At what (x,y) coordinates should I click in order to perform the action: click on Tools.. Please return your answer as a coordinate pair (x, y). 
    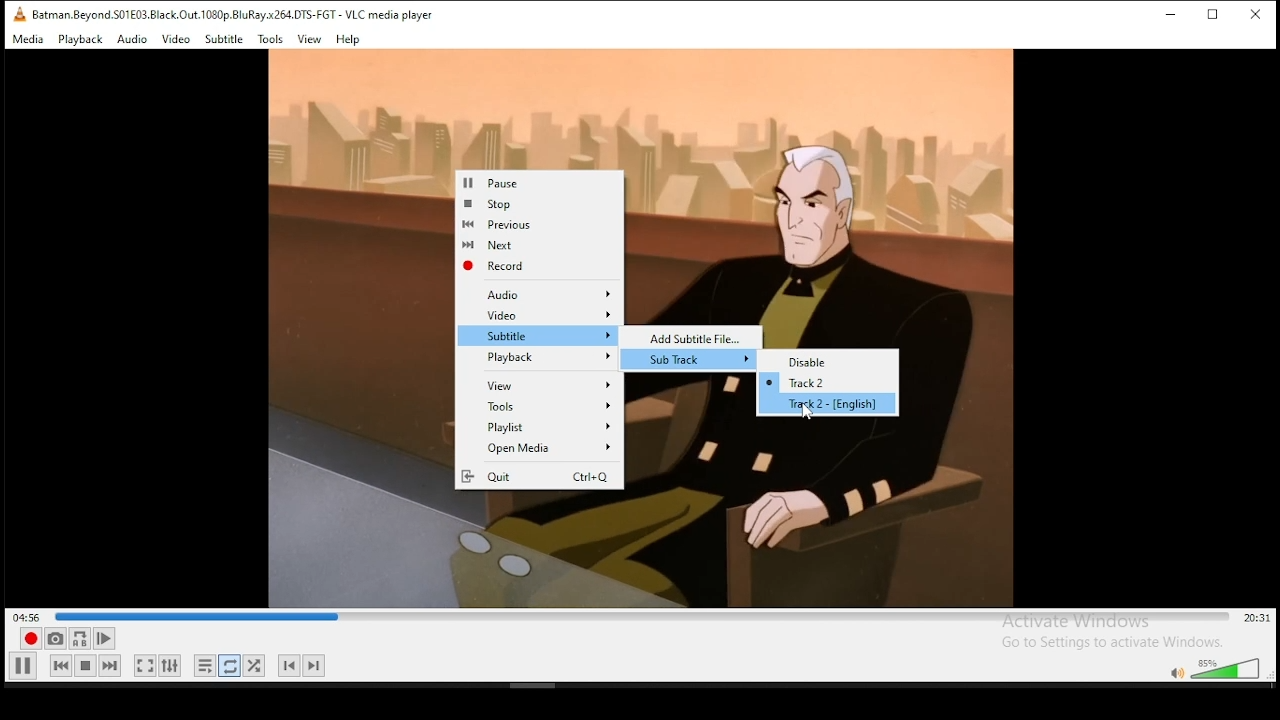
    Looking at the image, I should click on (270, 40).